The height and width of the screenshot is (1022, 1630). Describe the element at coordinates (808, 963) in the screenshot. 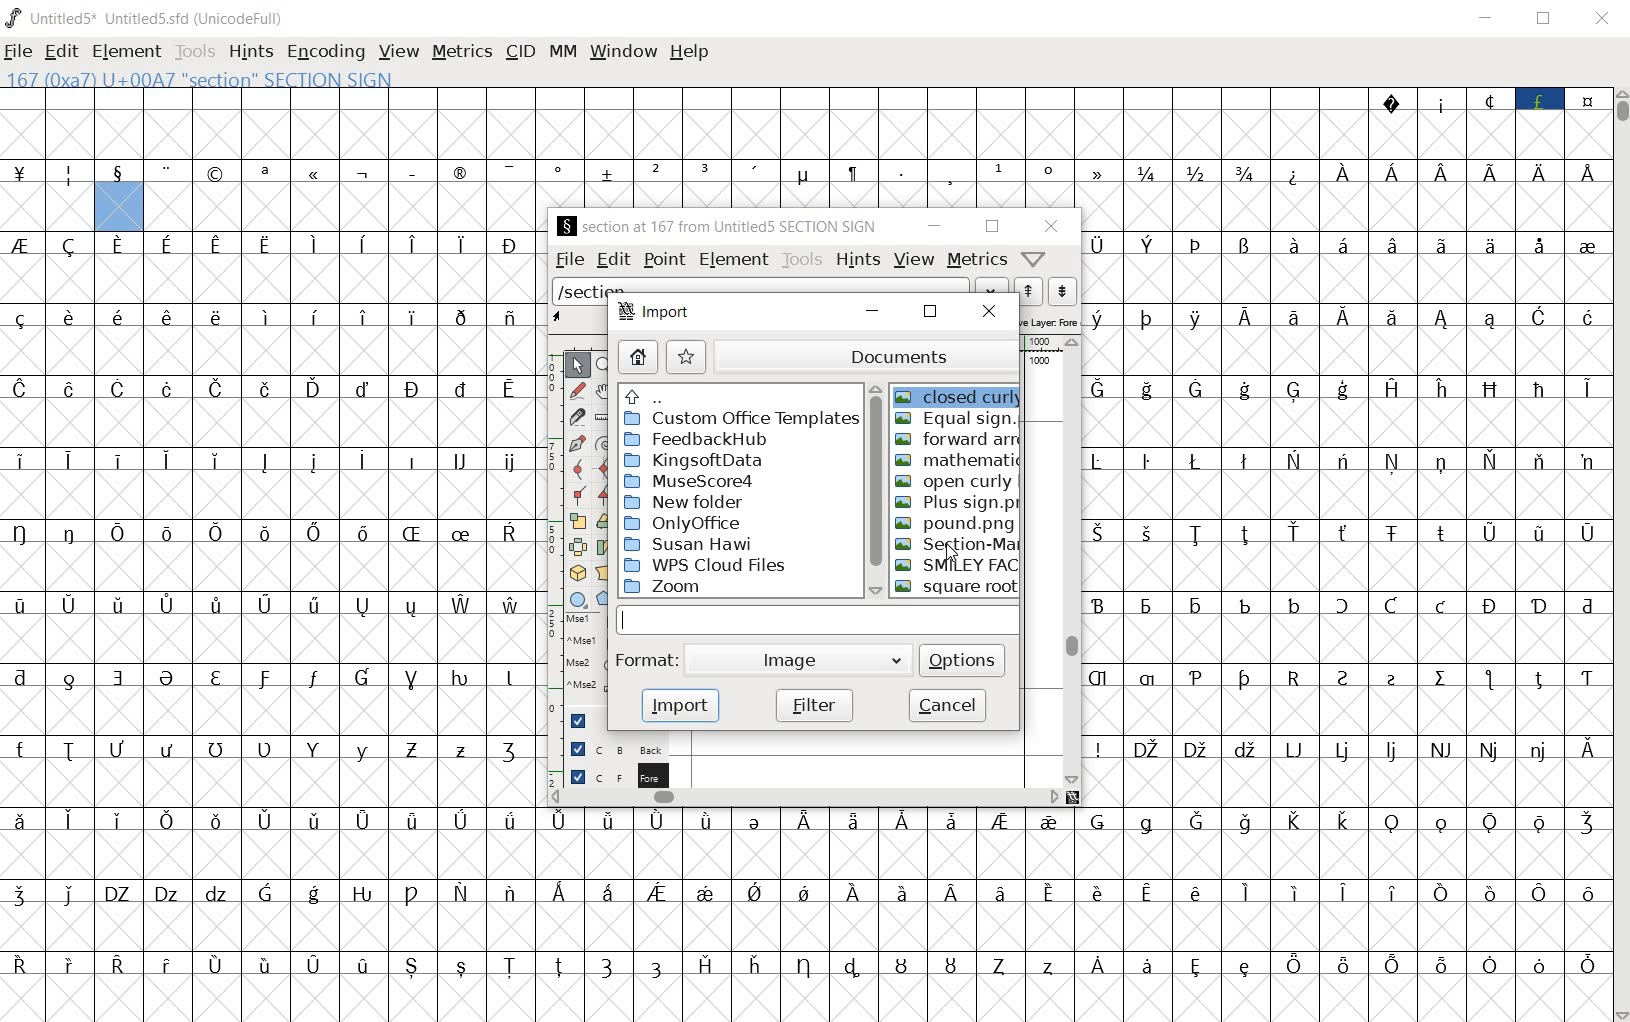

I see `special letters` at that location.